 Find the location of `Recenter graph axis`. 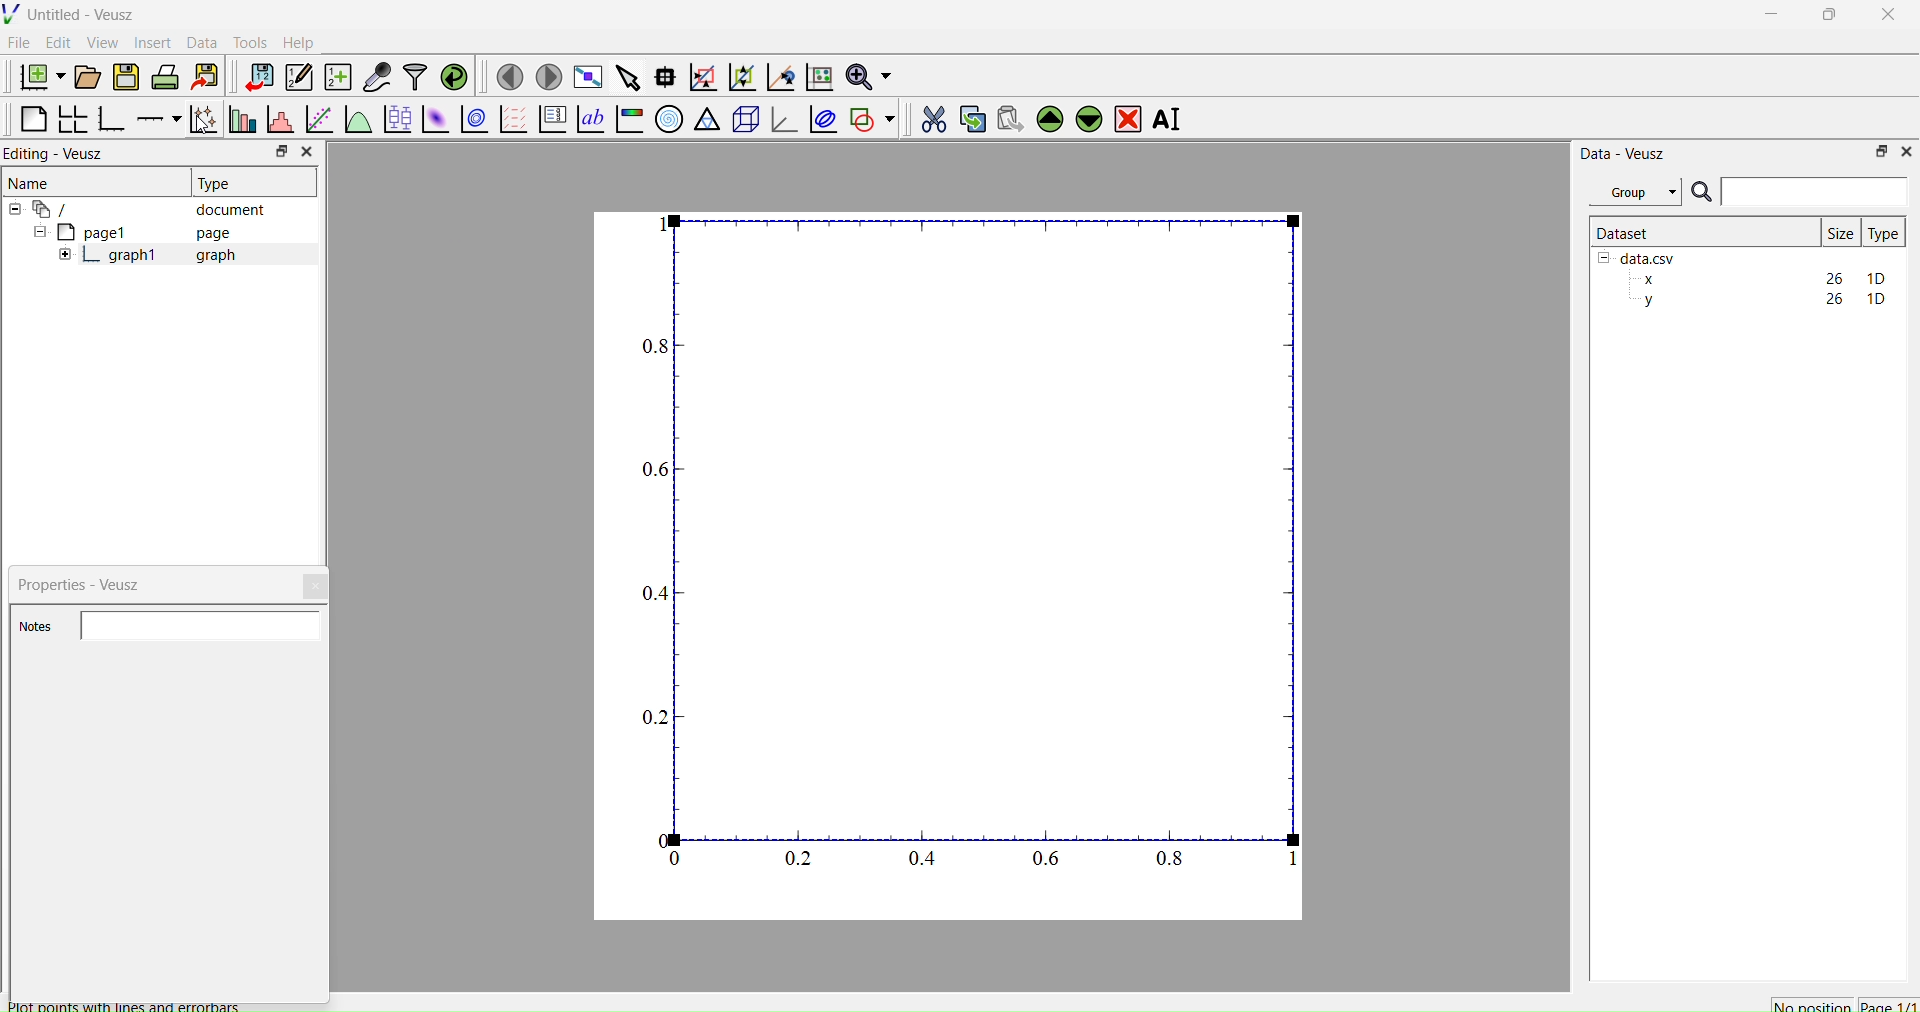

Recenter graph axis is located at coordinates (779, 76).